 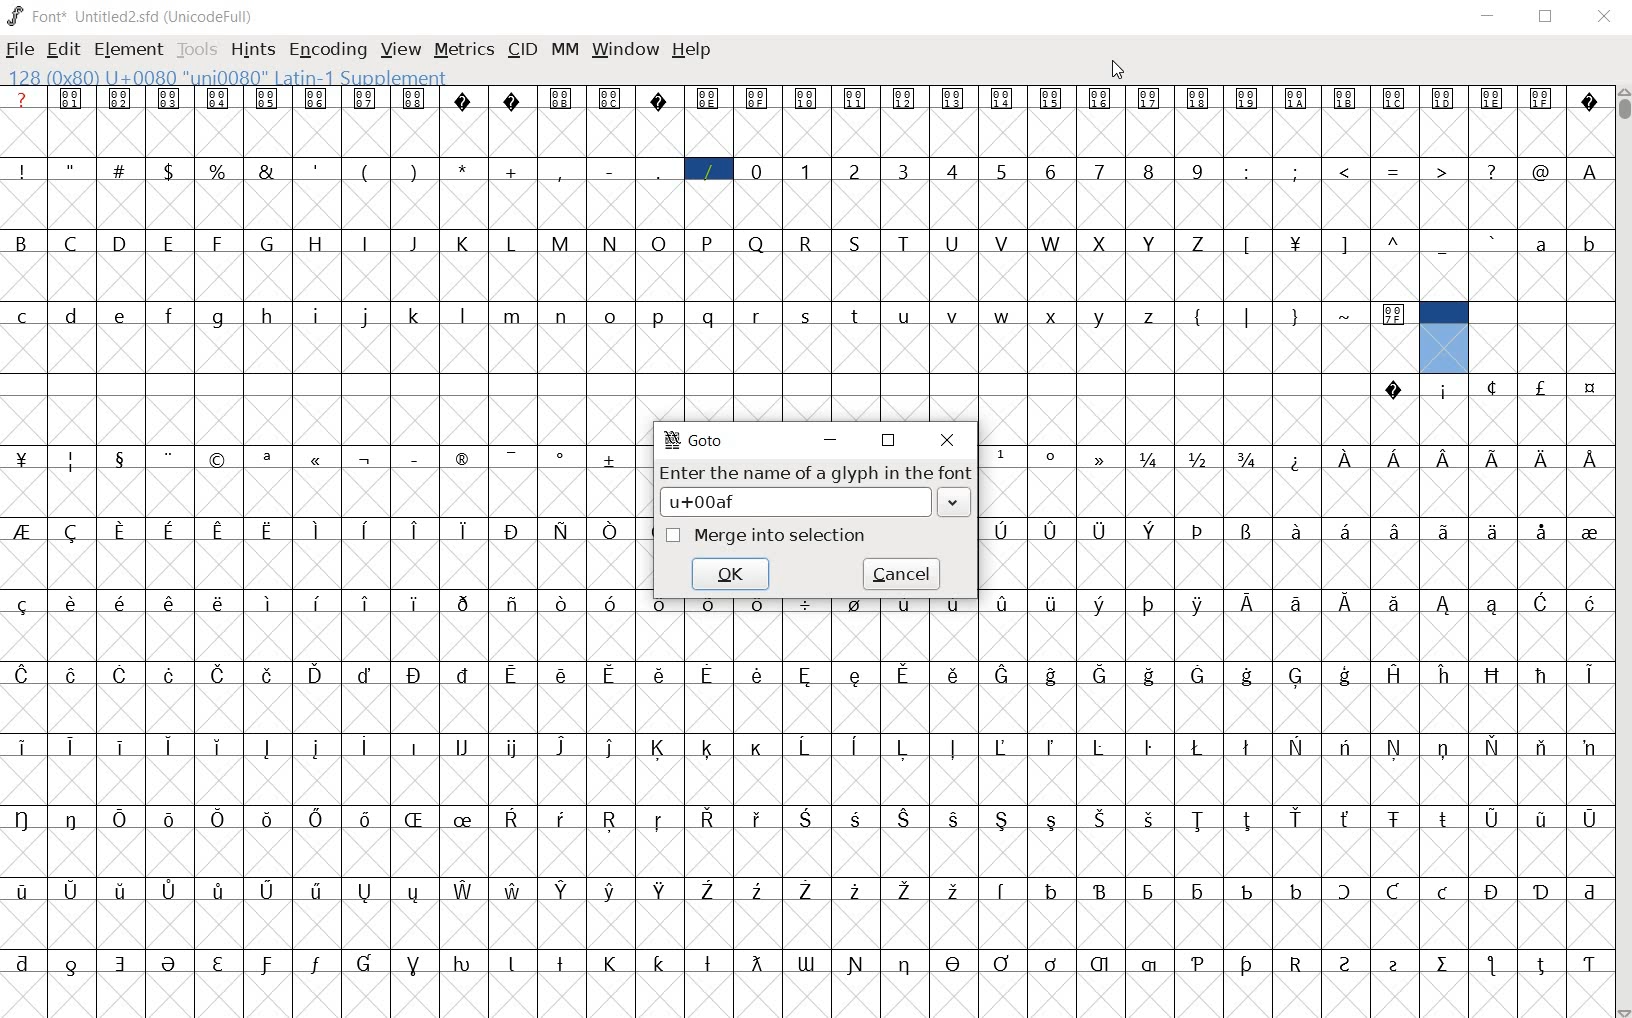 What do you see at coordinates (269, 603) in the screenshot?
I see `Symbol` at bounding box center [269, 603].